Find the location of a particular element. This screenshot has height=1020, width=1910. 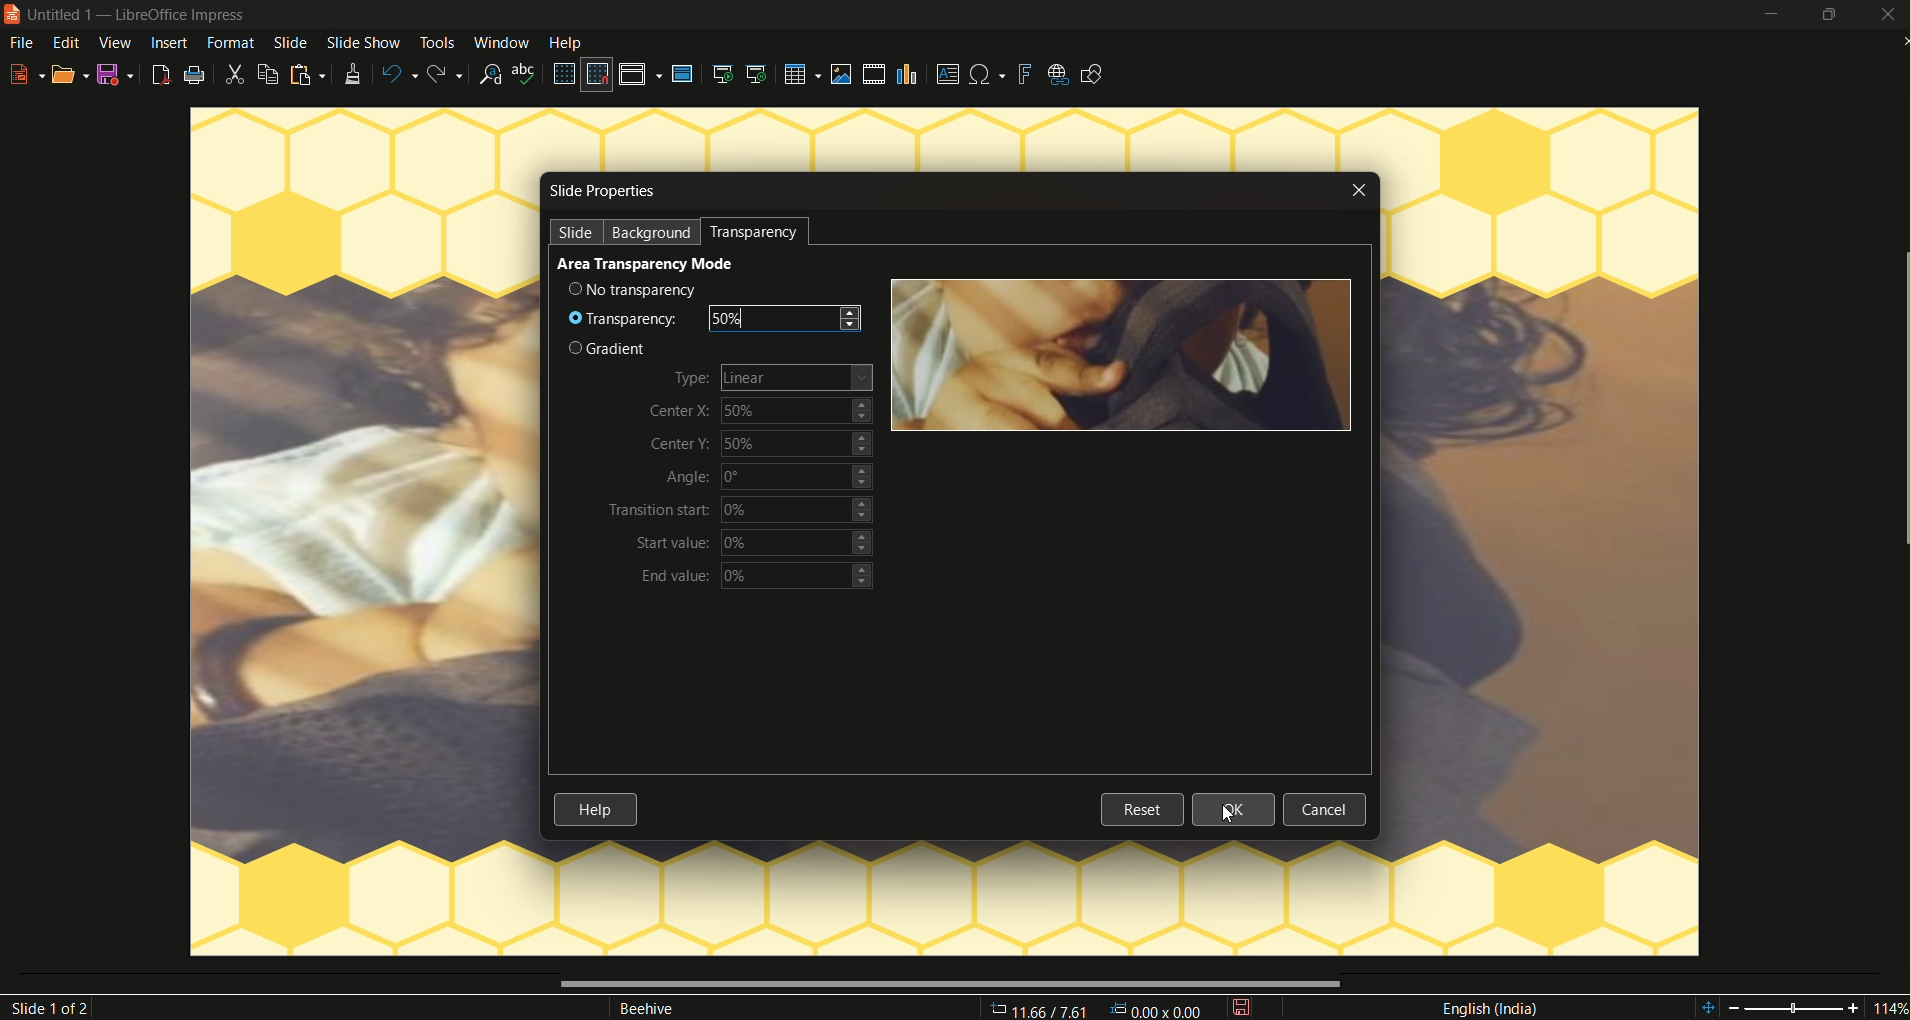

area transparency mode is located at coordinates (646, 264).